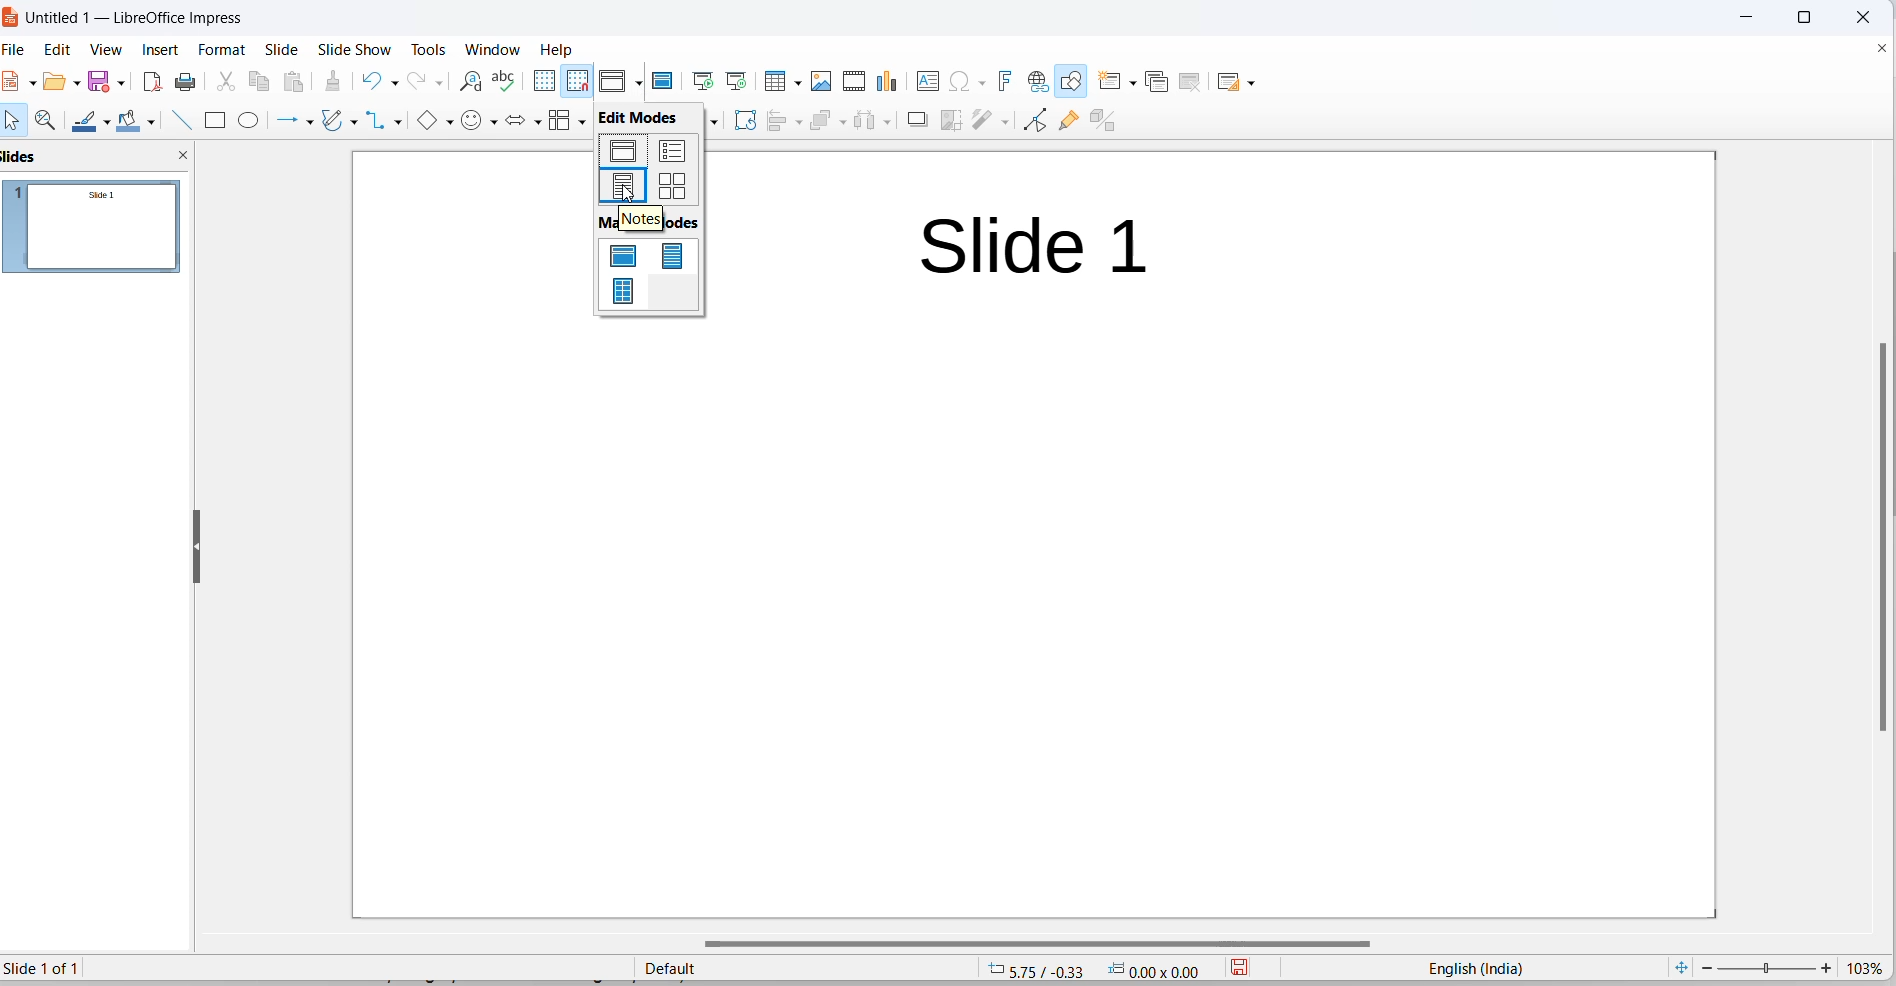  What do you see at coordinates (53, 86) in the screenshot?
I see `open` at bounding box center [53, 86].